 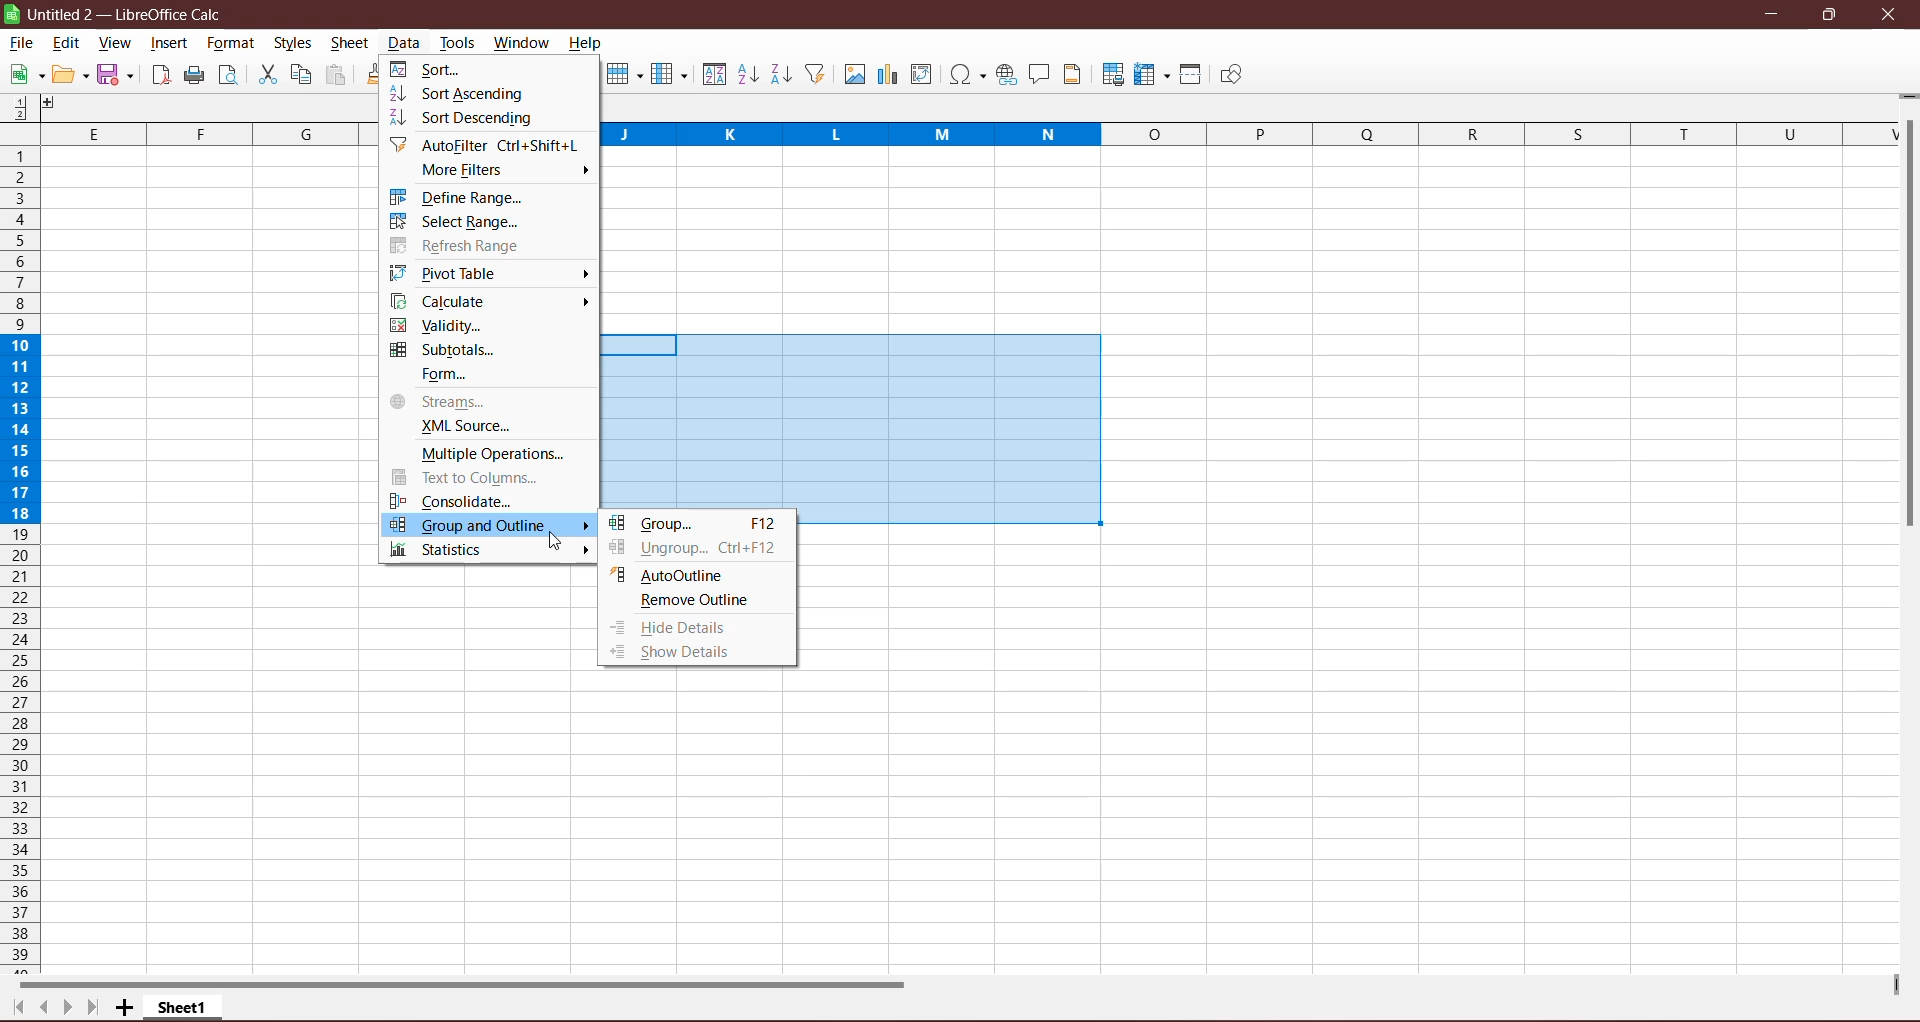 What do you see at coordinates (922, 73) in the screenshot?
I see `Insert or Edit Pivot table` at bounding box center [922, 73].